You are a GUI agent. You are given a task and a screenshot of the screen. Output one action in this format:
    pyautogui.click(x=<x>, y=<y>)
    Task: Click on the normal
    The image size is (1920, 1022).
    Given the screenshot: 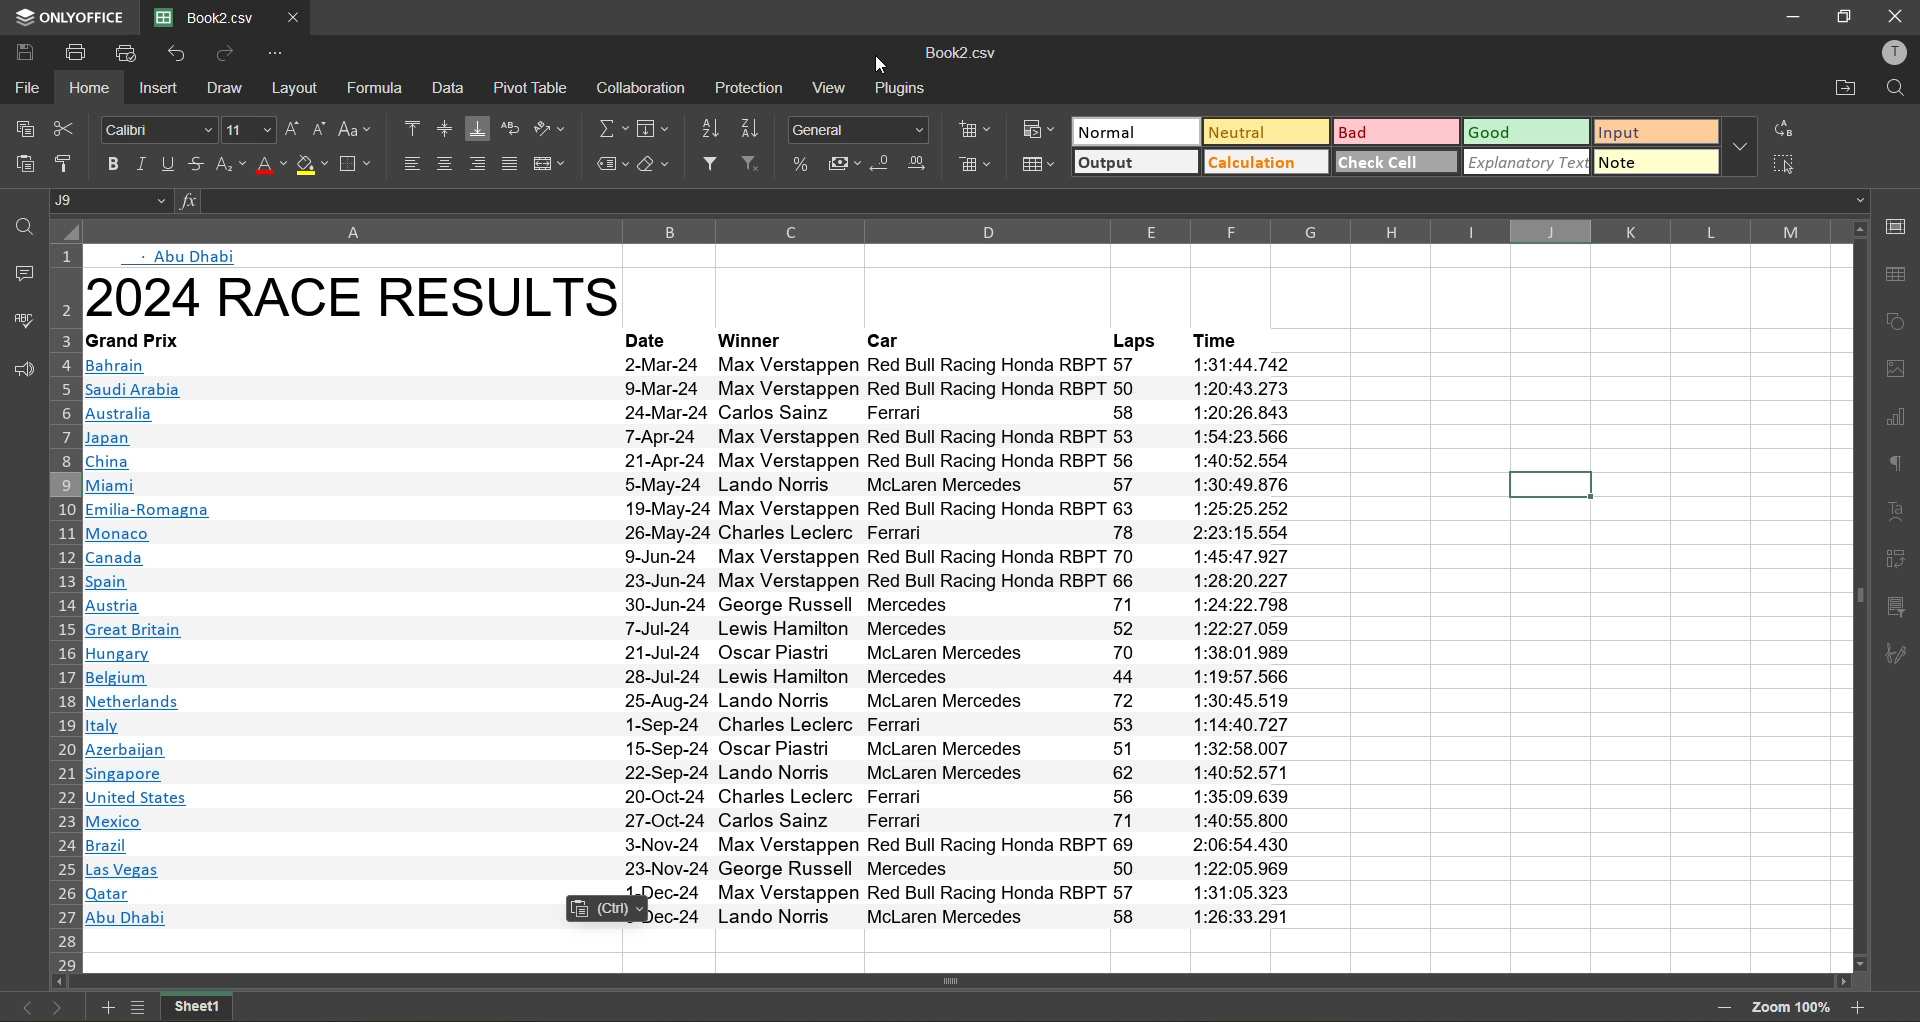 What is the action you would take?
    pyautogui.click(x=1135, y=130)
    